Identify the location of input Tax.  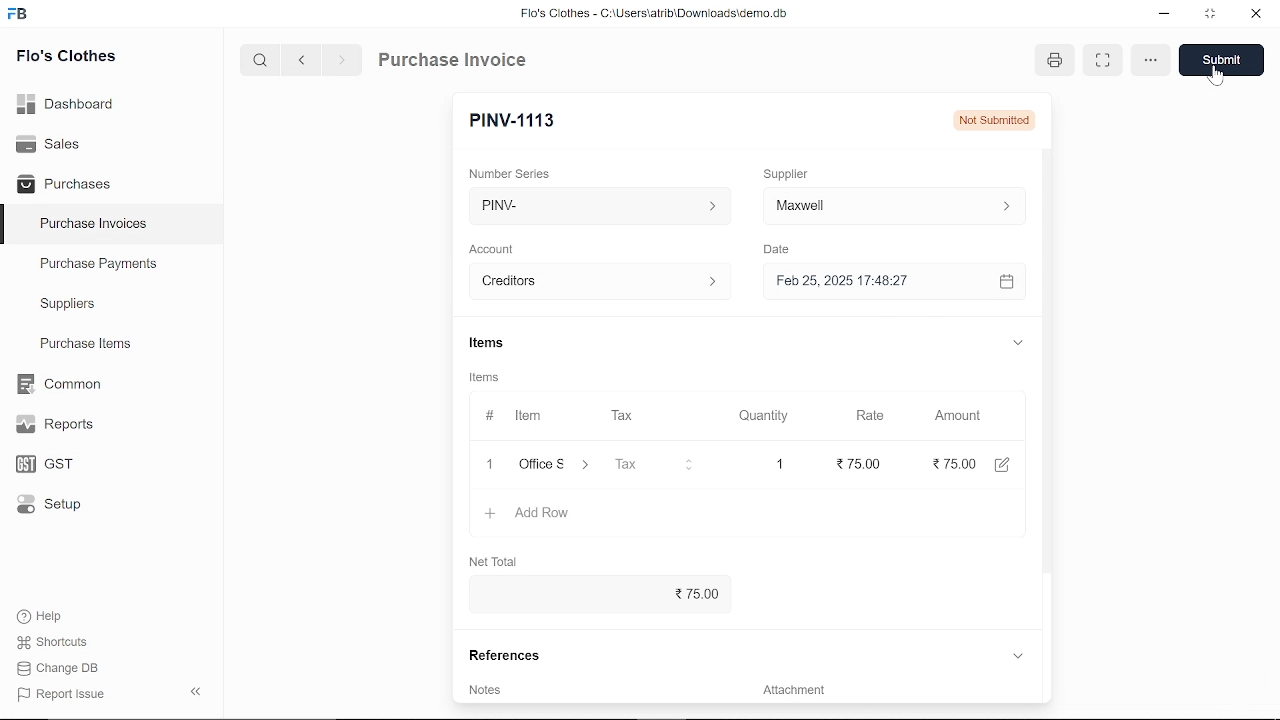
(654, 464).